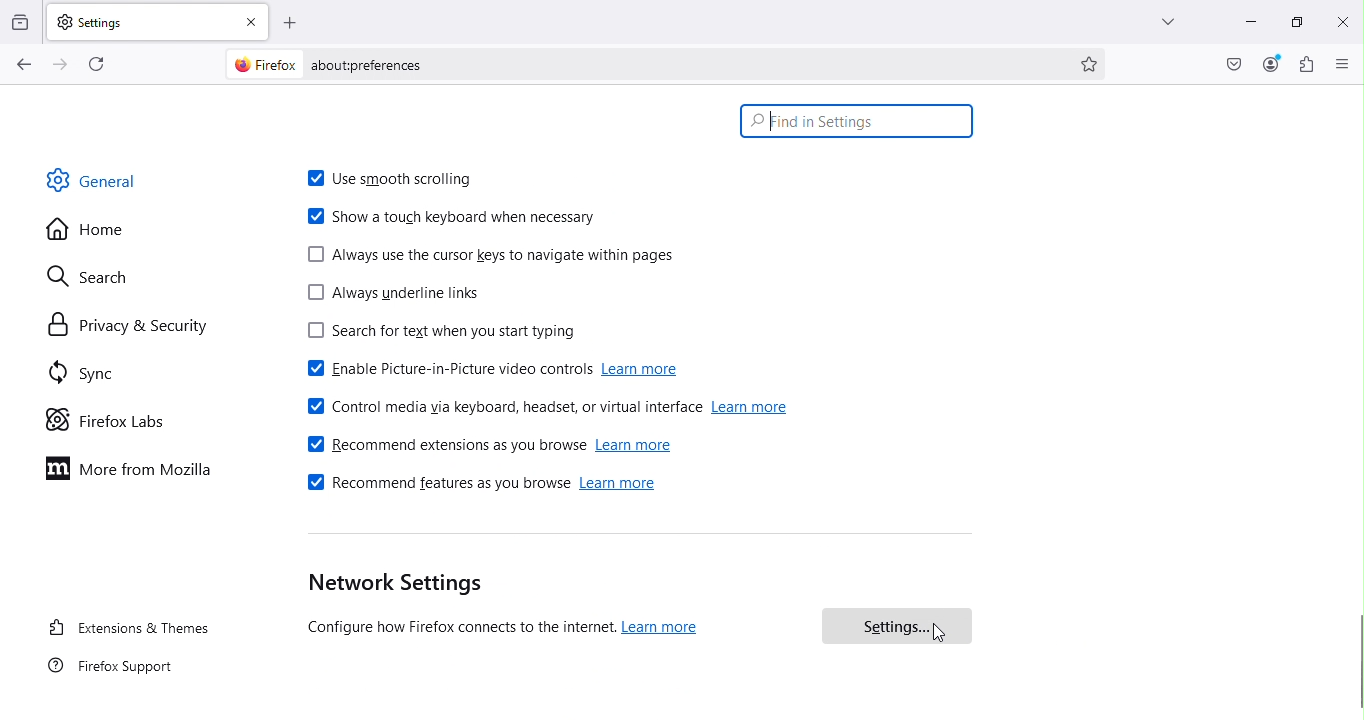 This screenshot has height=720, width=1364. Describe the element at coordinates (621, 487) in the screenshot. I see `learn more` at that location.